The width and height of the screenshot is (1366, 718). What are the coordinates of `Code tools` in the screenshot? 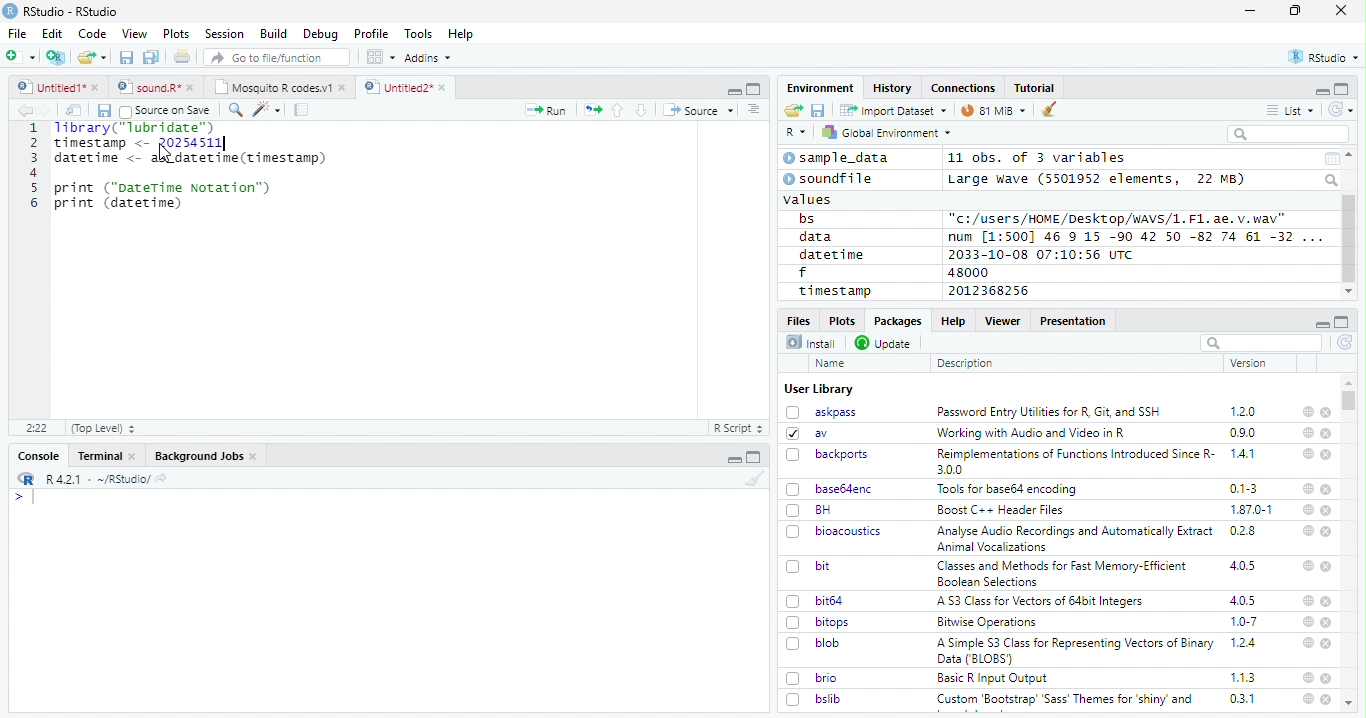 It's located at (265, 109).